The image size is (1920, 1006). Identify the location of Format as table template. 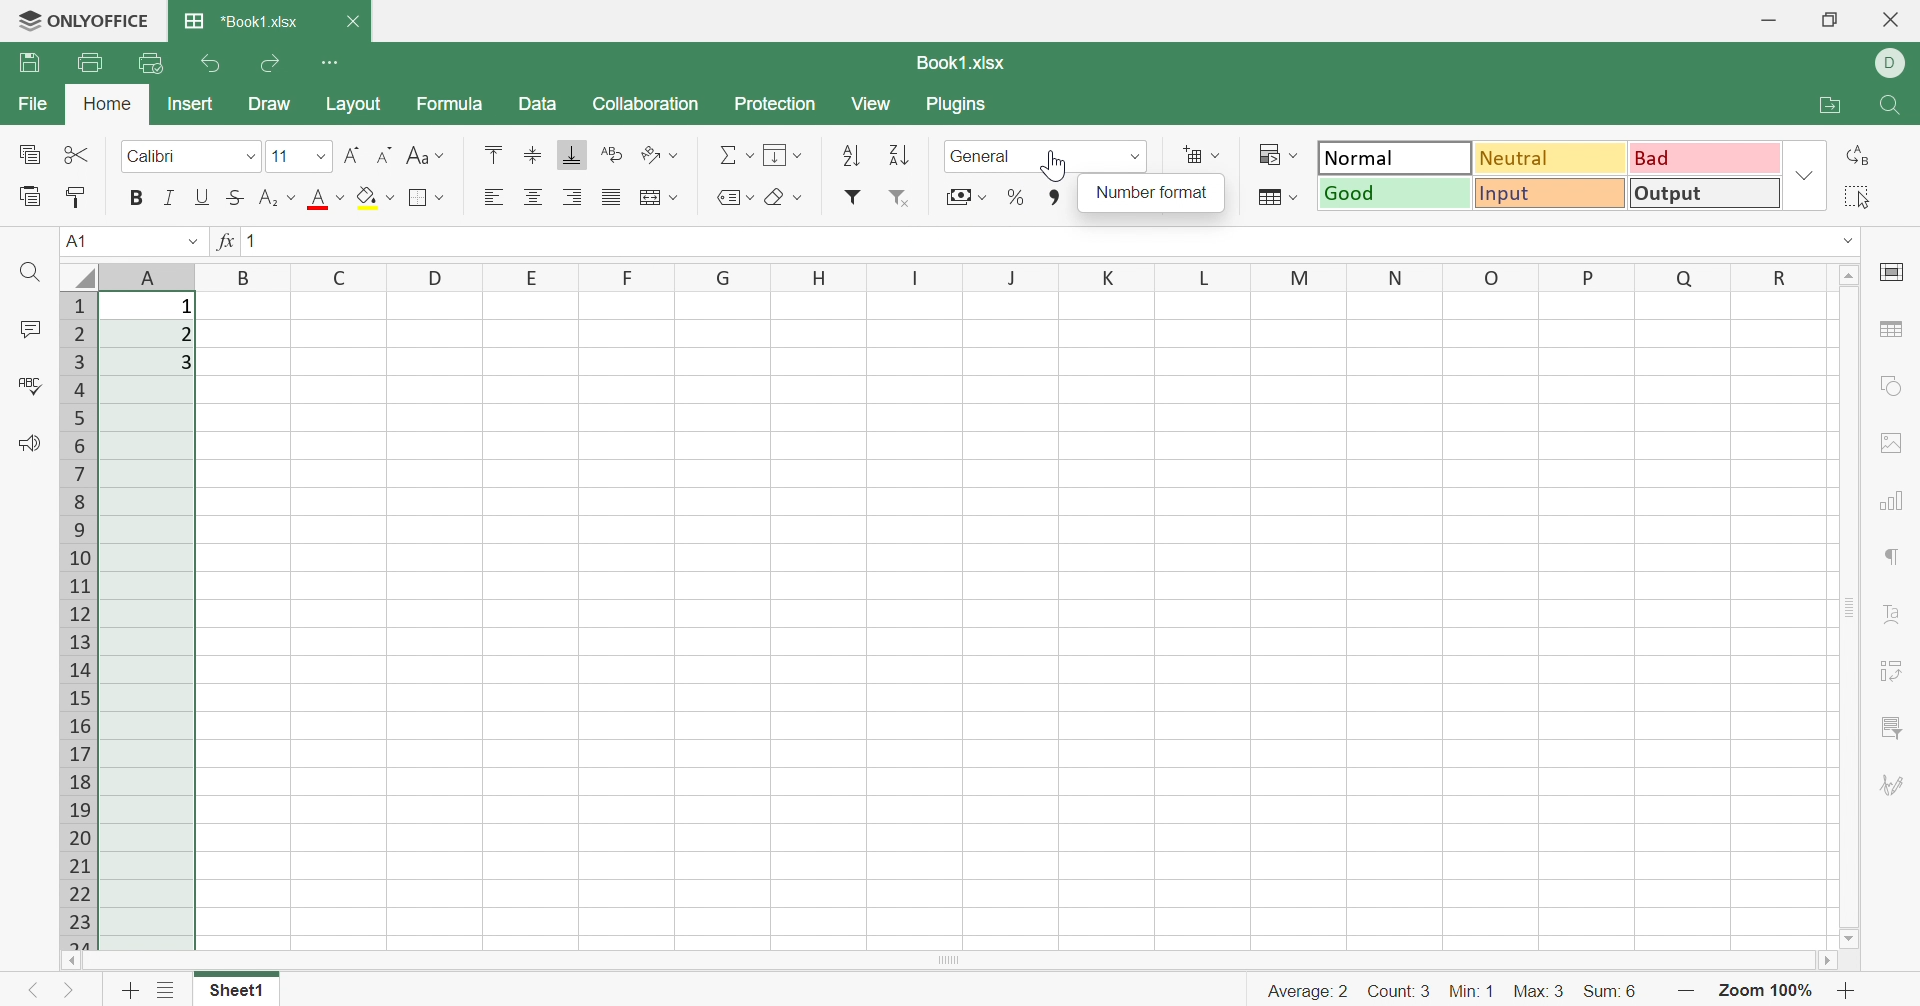
(1275, 197).